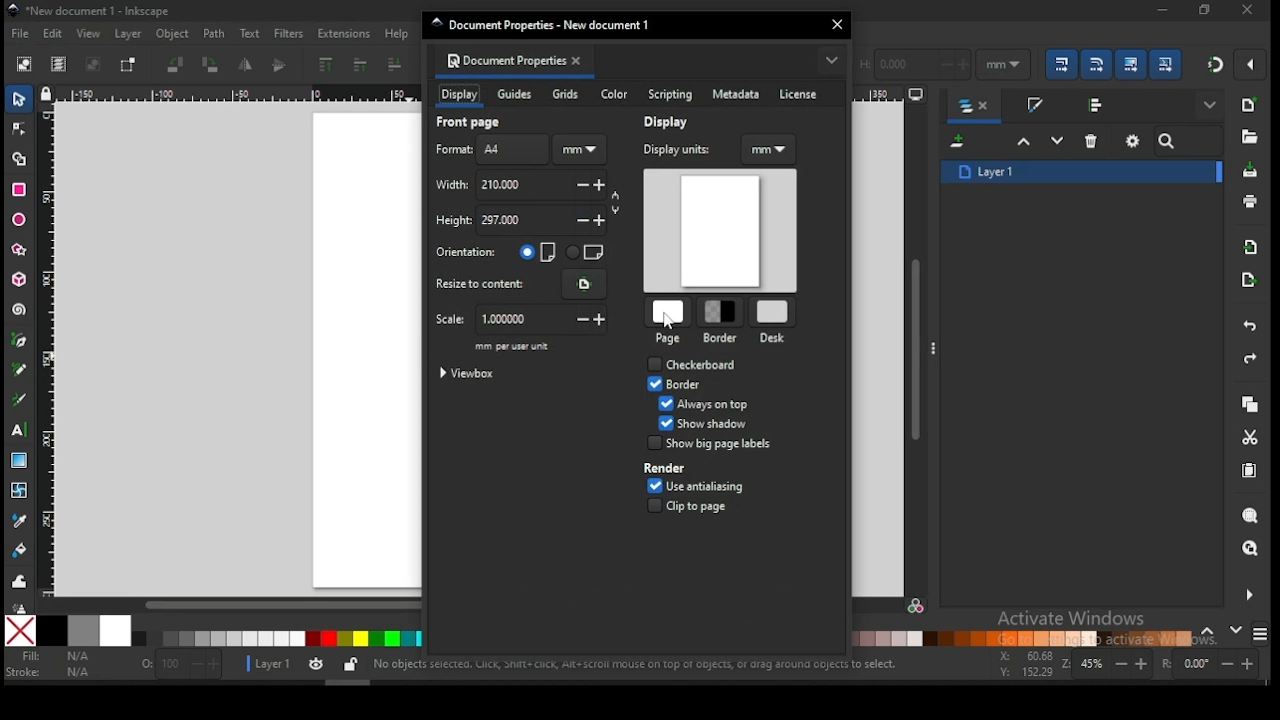 The image size is (1280, 720). I want to click on close, so click(580, 61).